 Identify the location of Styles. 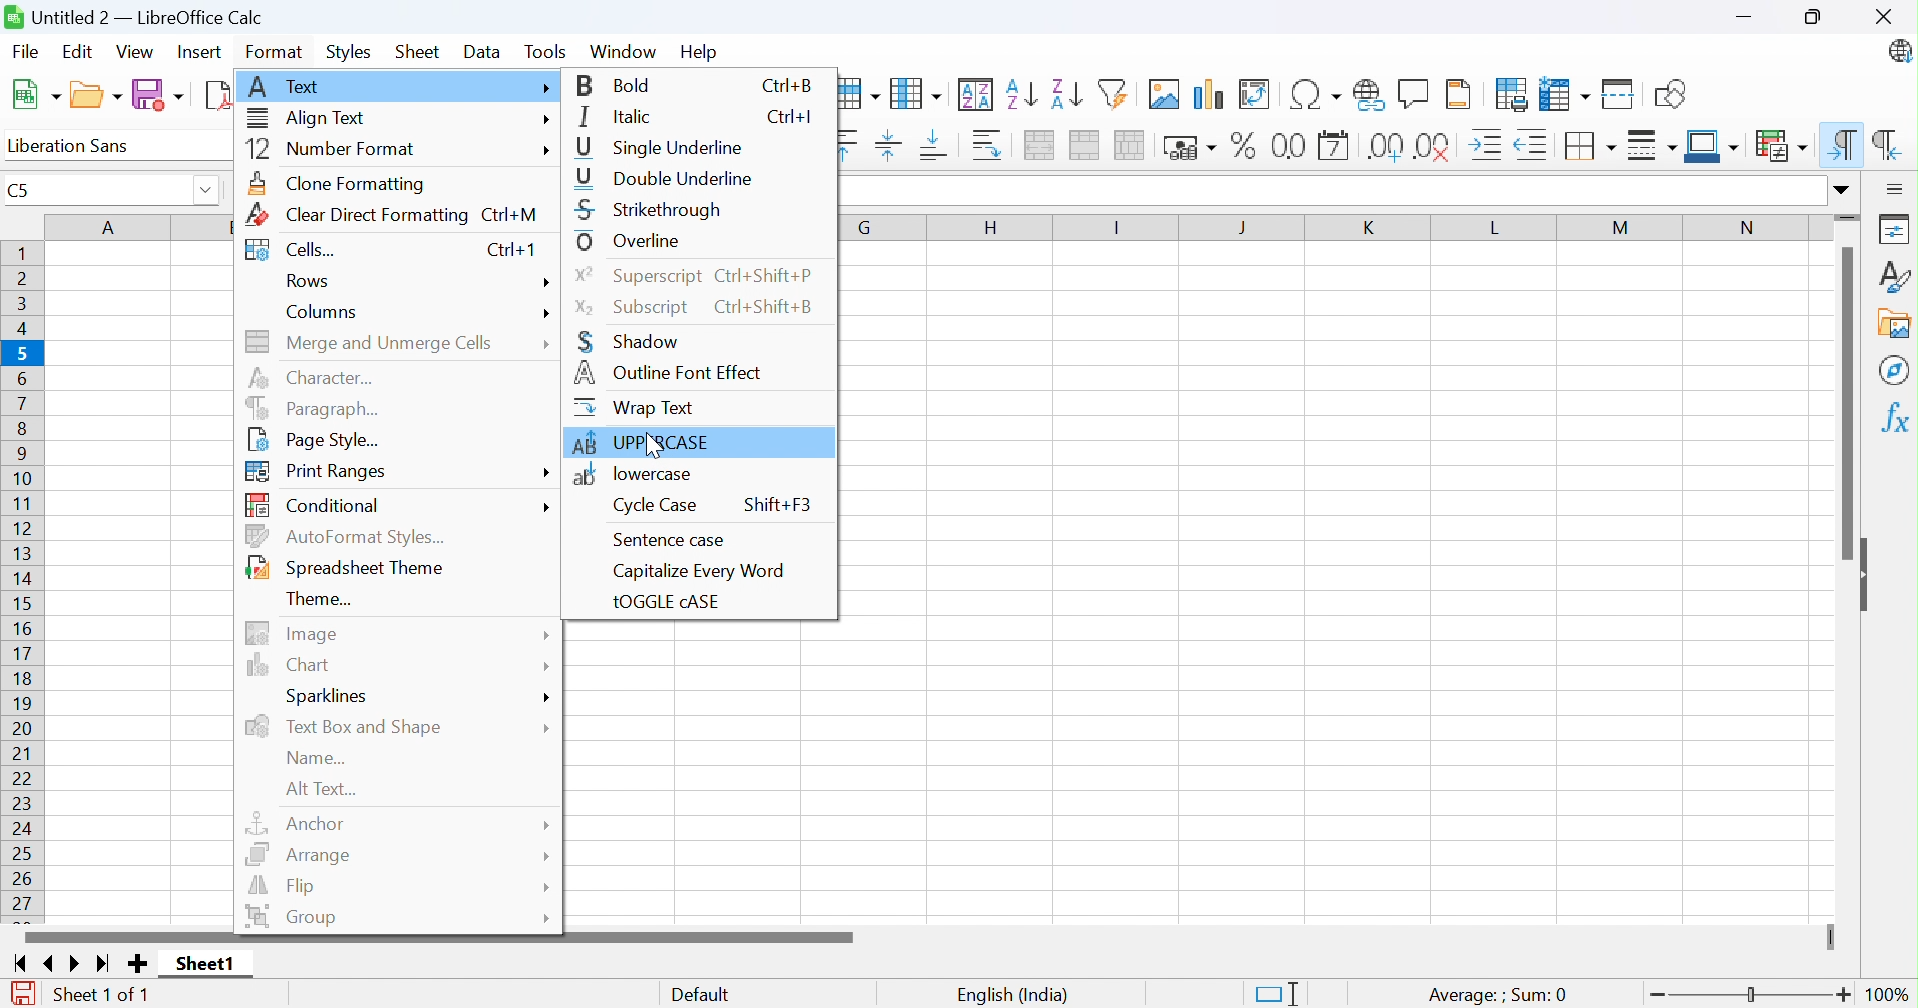
(349, 53).